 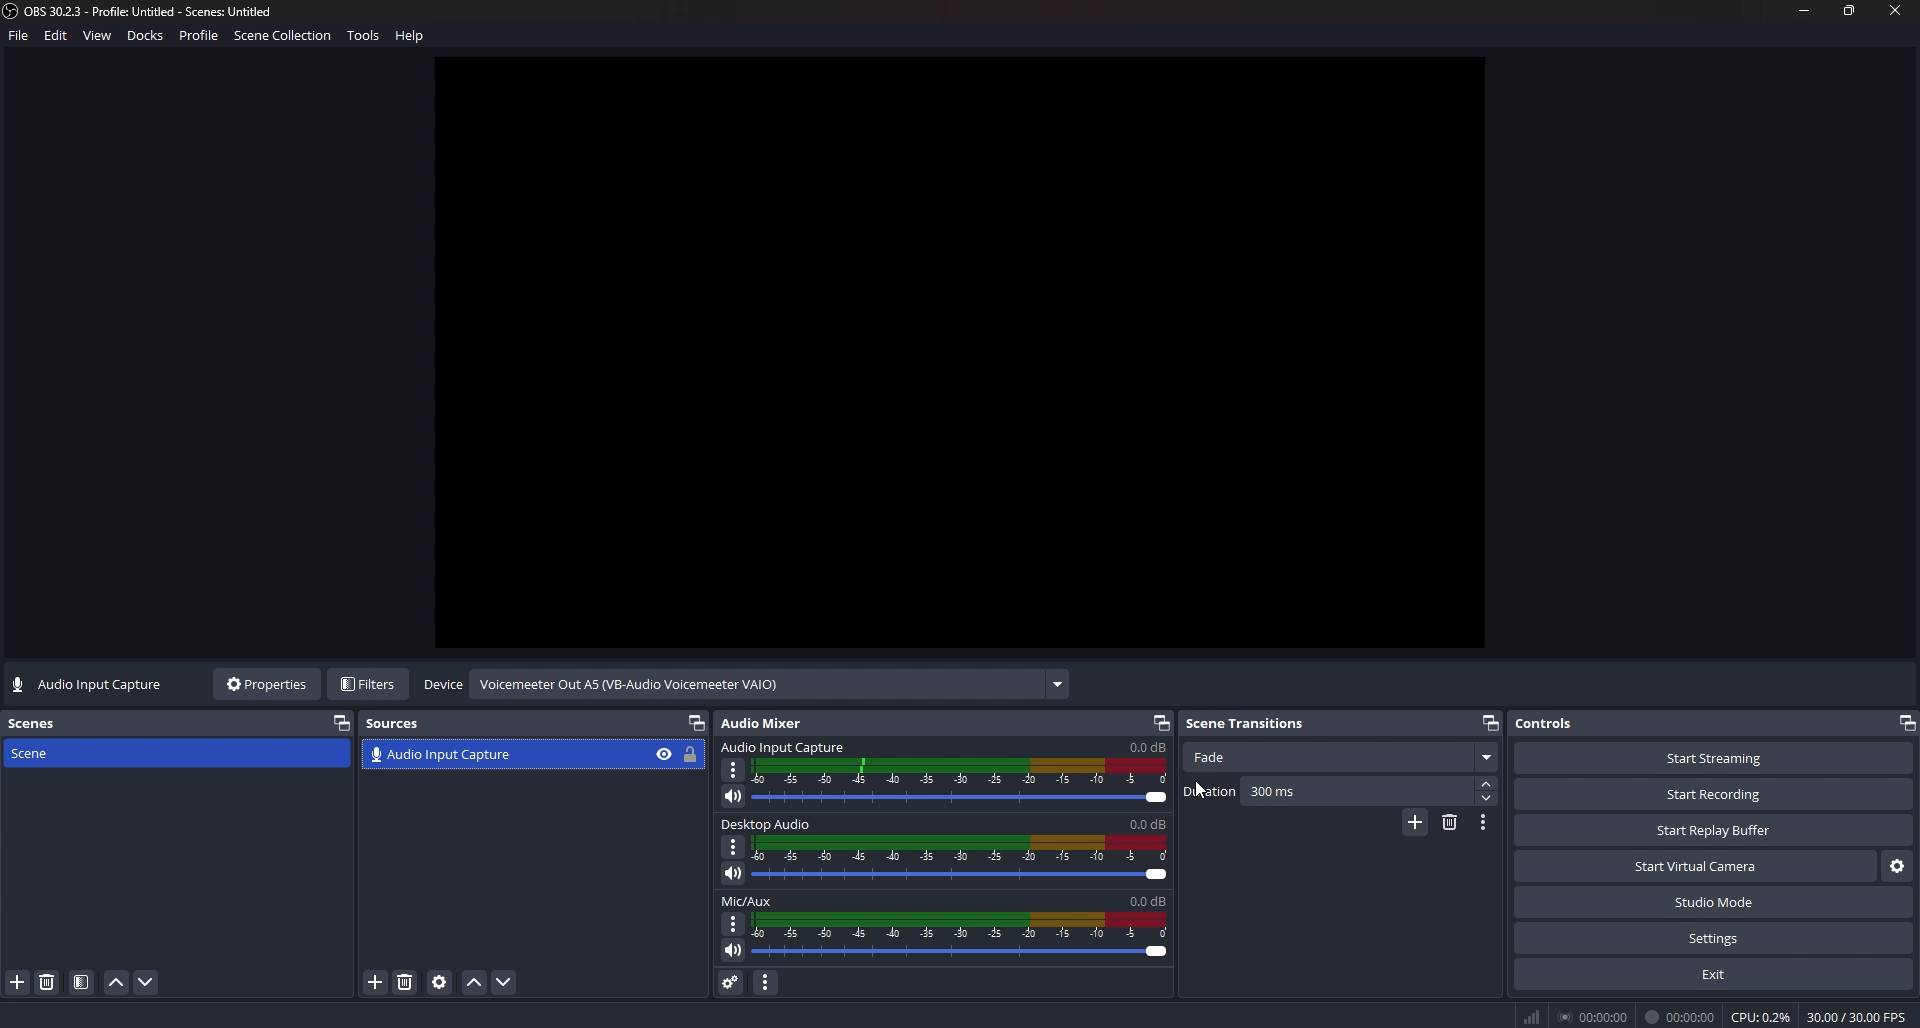 I want to click on cursor, so click(x=1203, y=793).